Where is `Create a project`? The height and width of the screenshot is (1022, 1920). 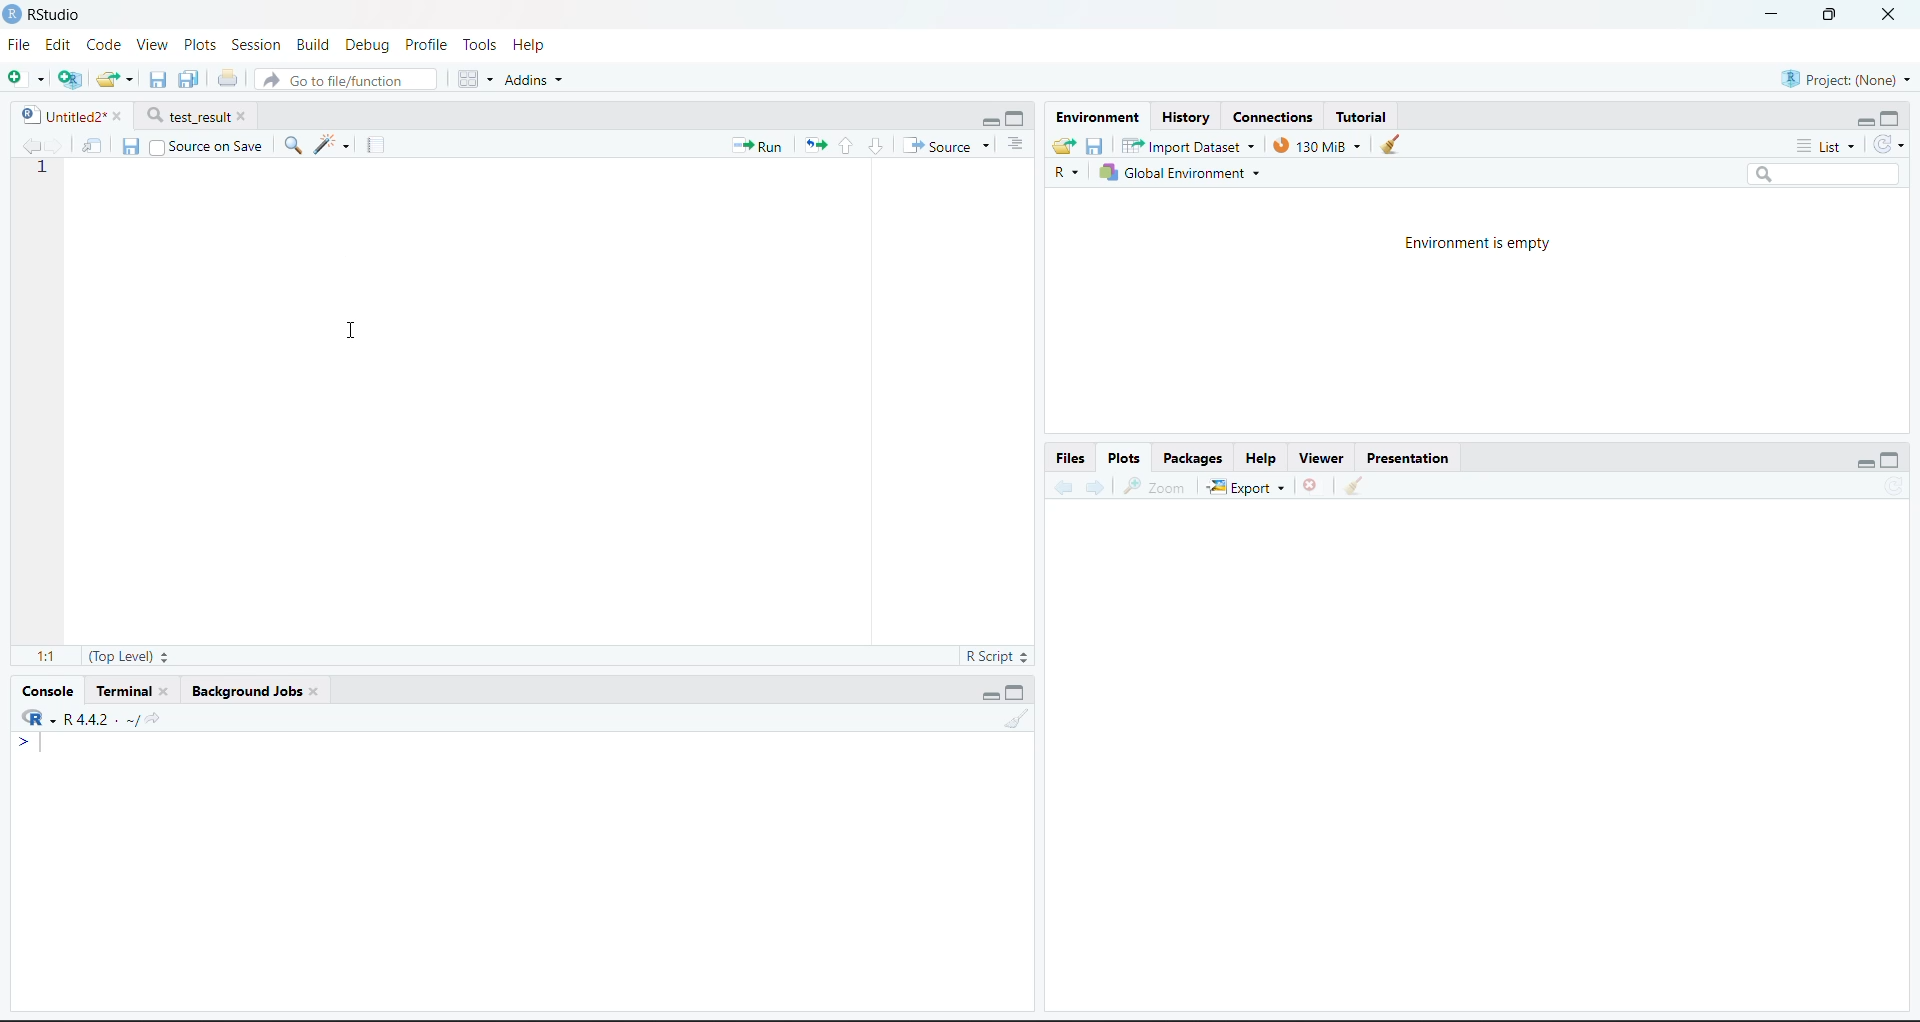
Create a project is located at coordinates (69, 79).